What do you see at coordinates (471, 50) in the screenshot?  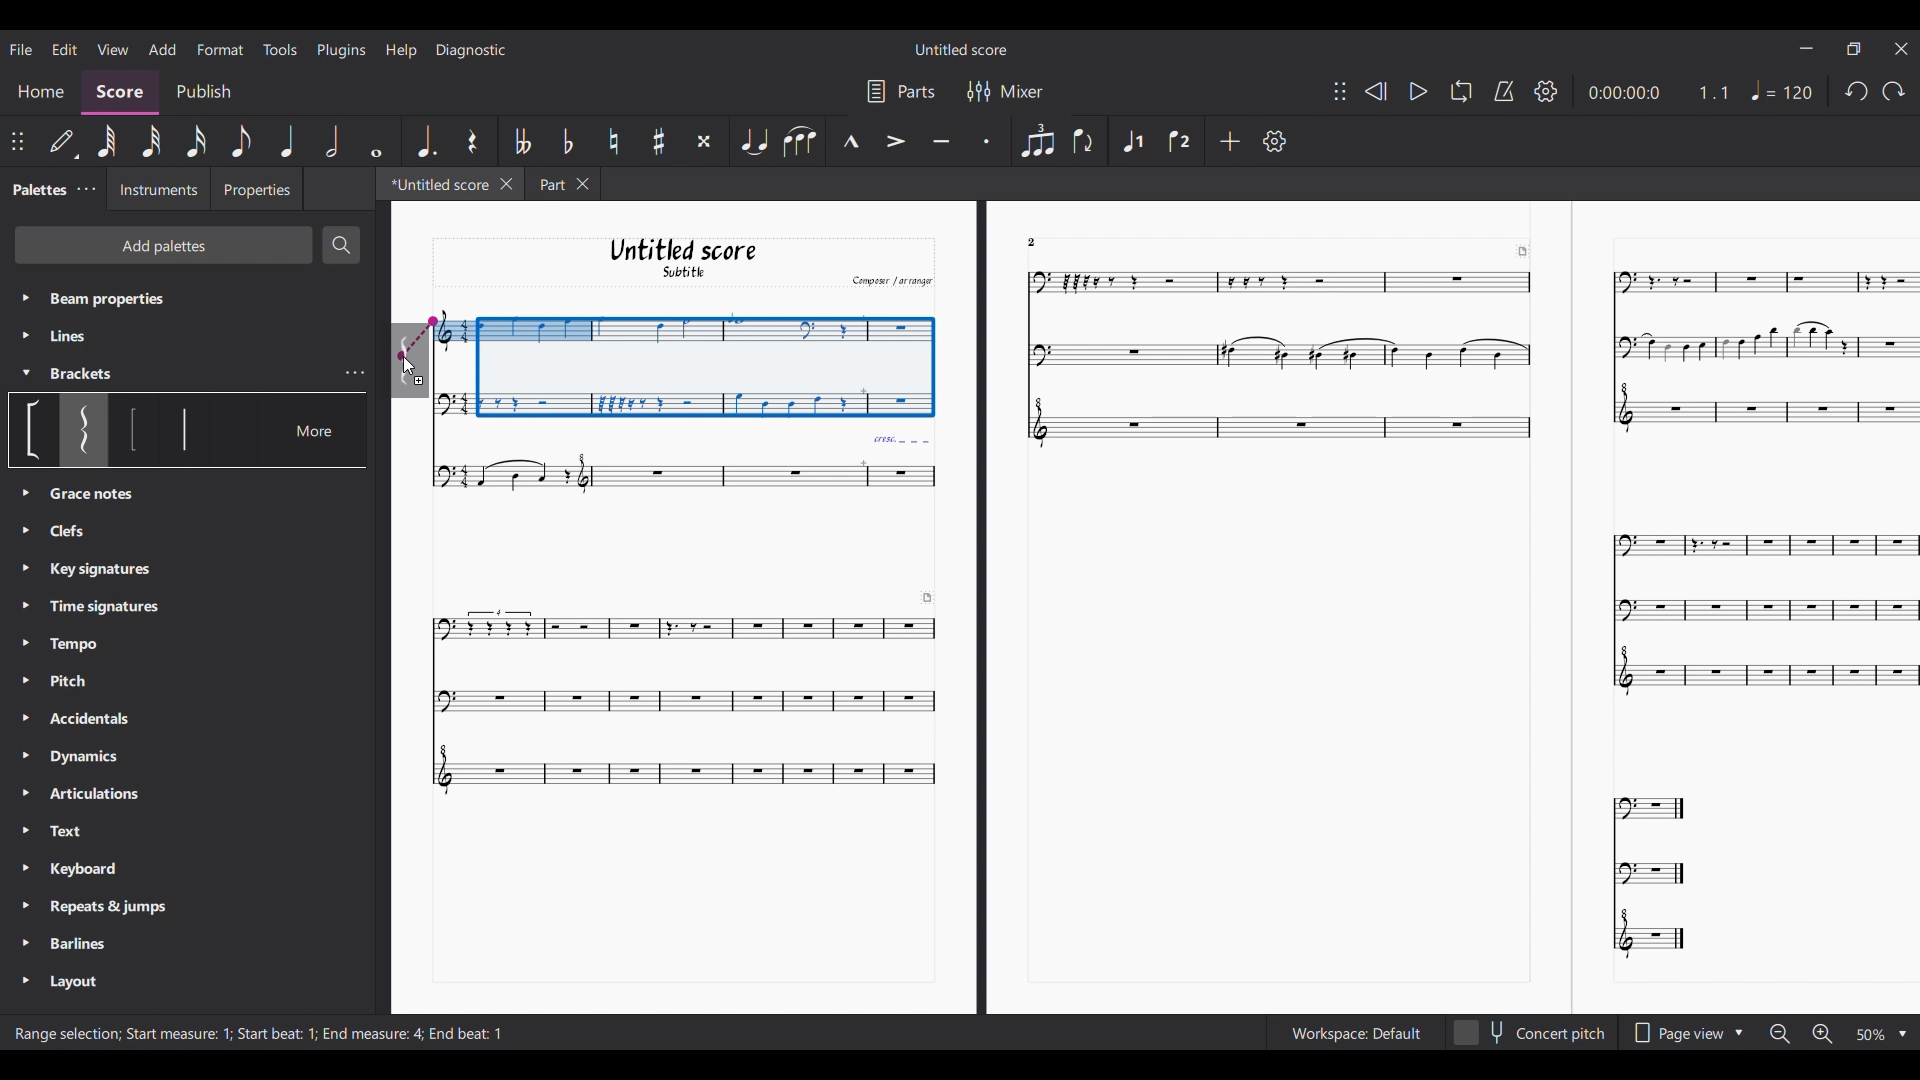 I see `Diagnostic` at bounding box center [471, 50].